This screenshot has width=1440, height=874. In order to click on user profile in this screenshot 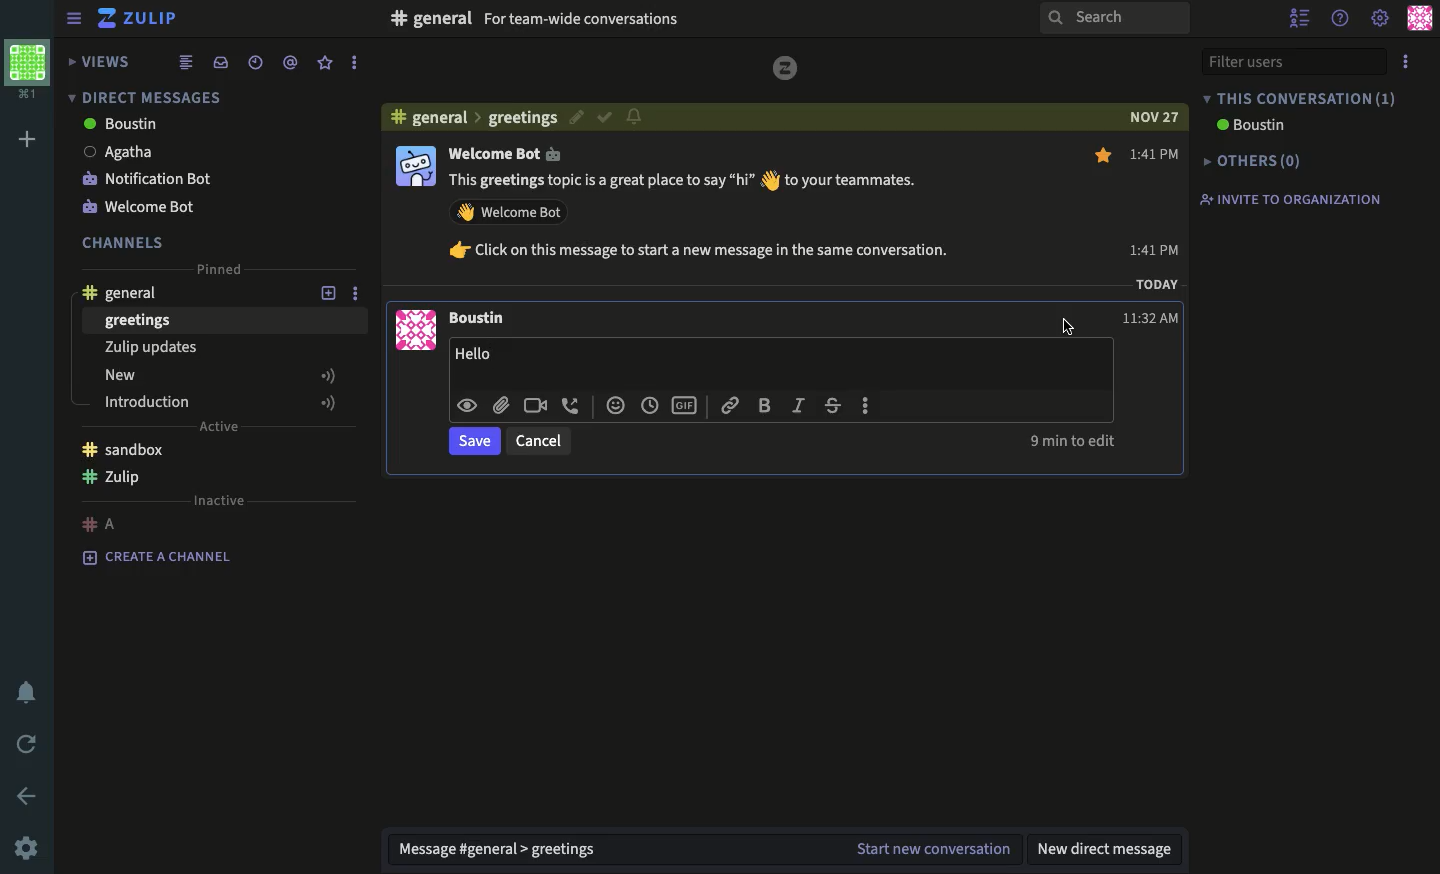, I will do `click(1421, 18)`.